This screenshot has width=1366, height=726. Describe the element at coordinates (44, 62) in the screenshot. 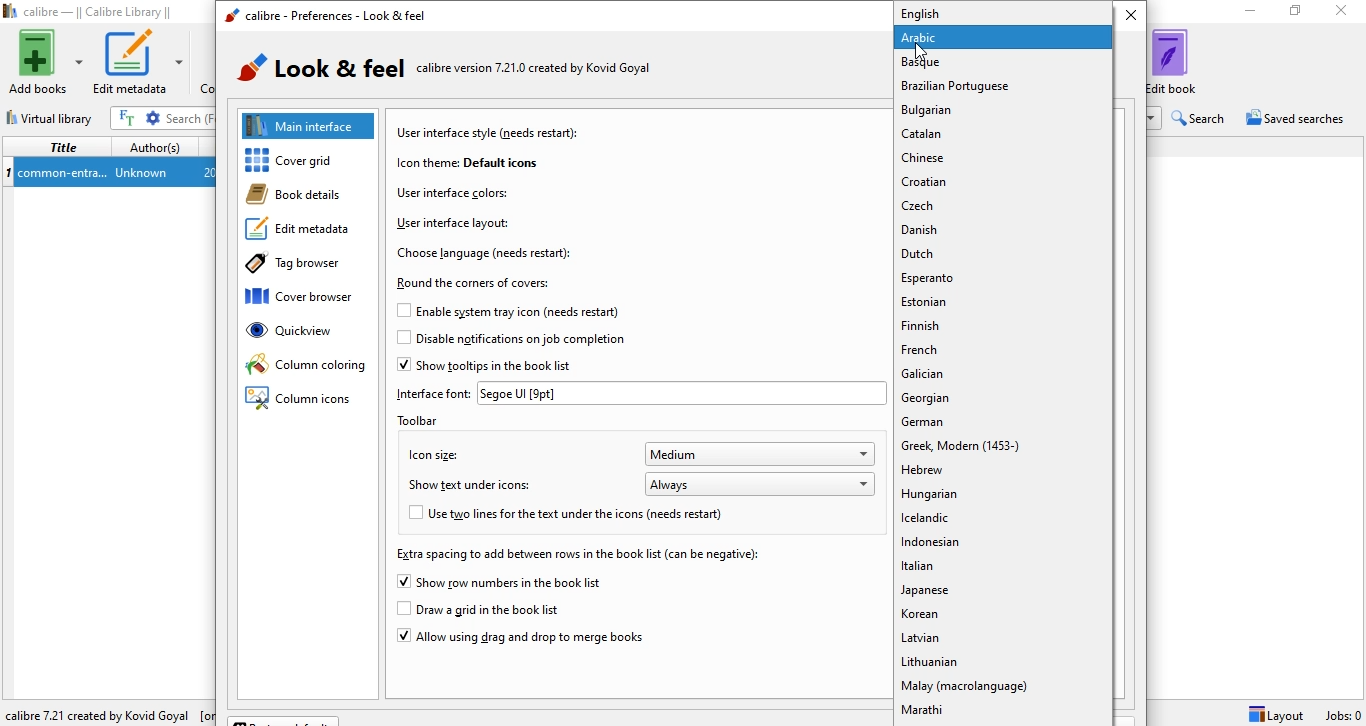

I see `Add books` at that location.